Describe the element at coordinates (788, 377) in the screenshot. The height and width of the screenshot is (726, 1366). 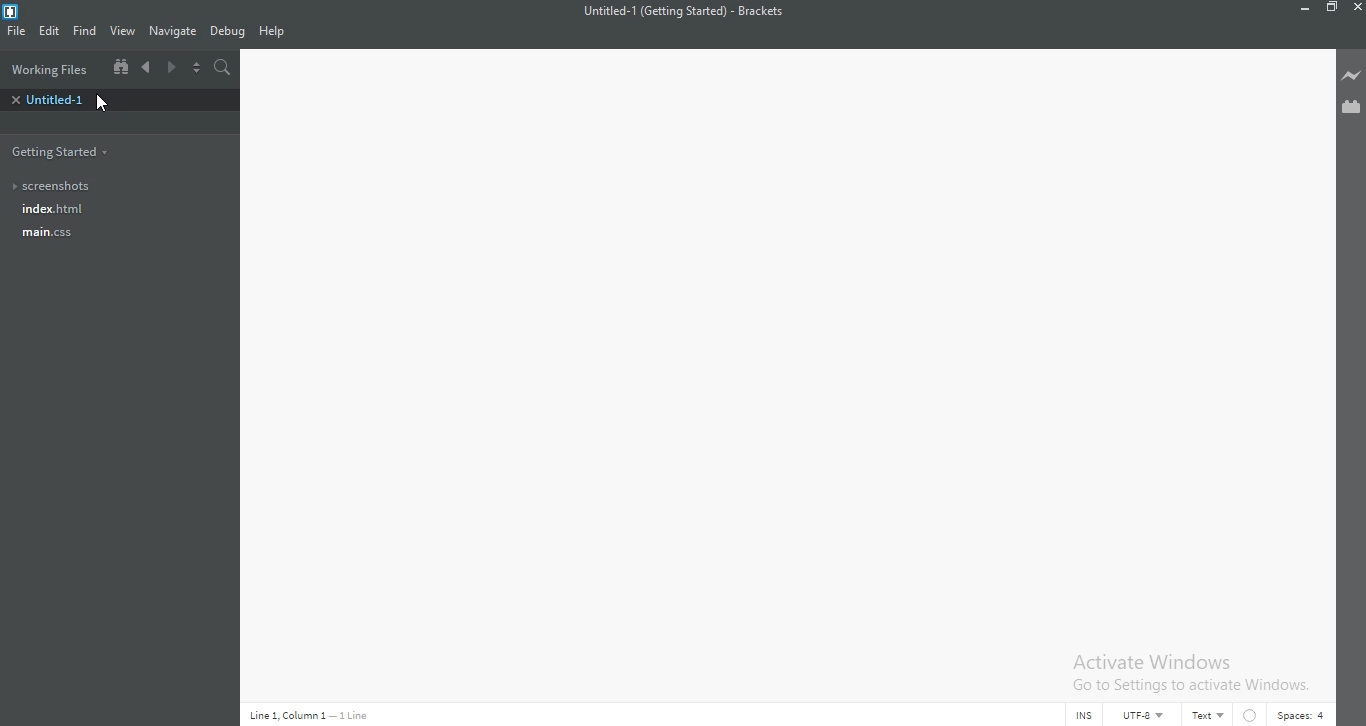
I see `Editor` at that location.